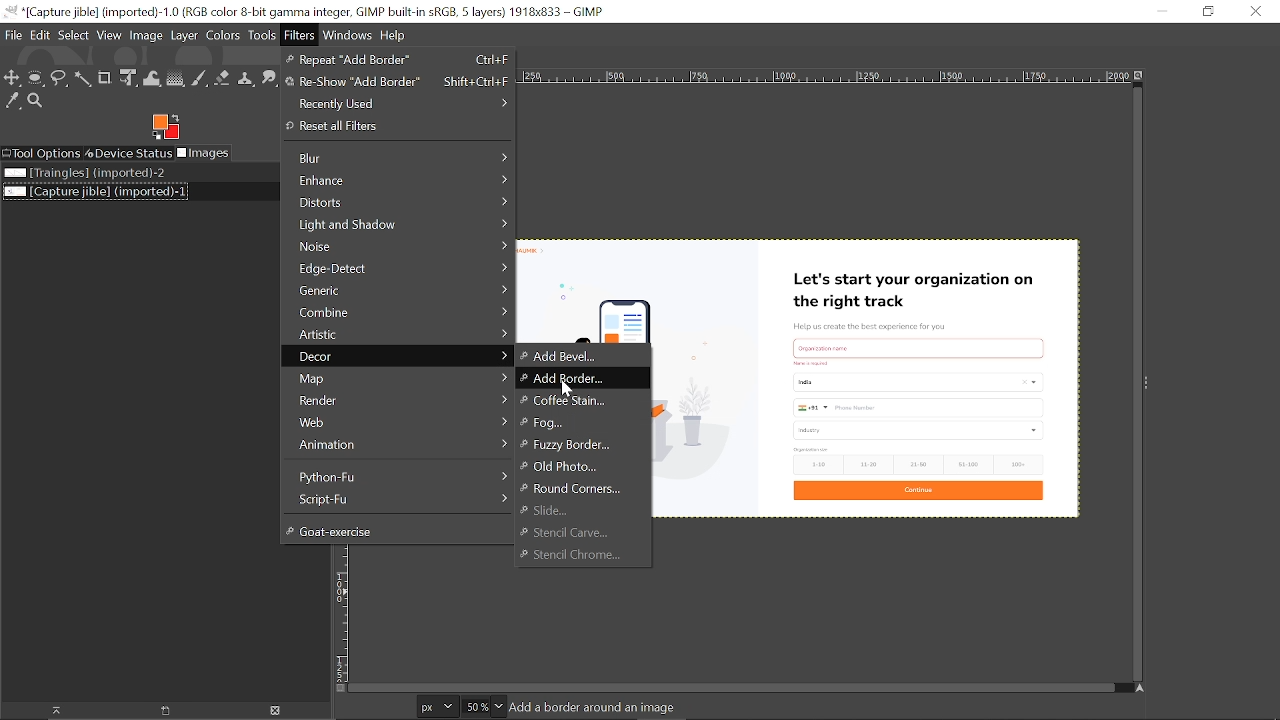 This screenshot has width=1280, height=720. I want to click on Vertical label, so click(344, 620).